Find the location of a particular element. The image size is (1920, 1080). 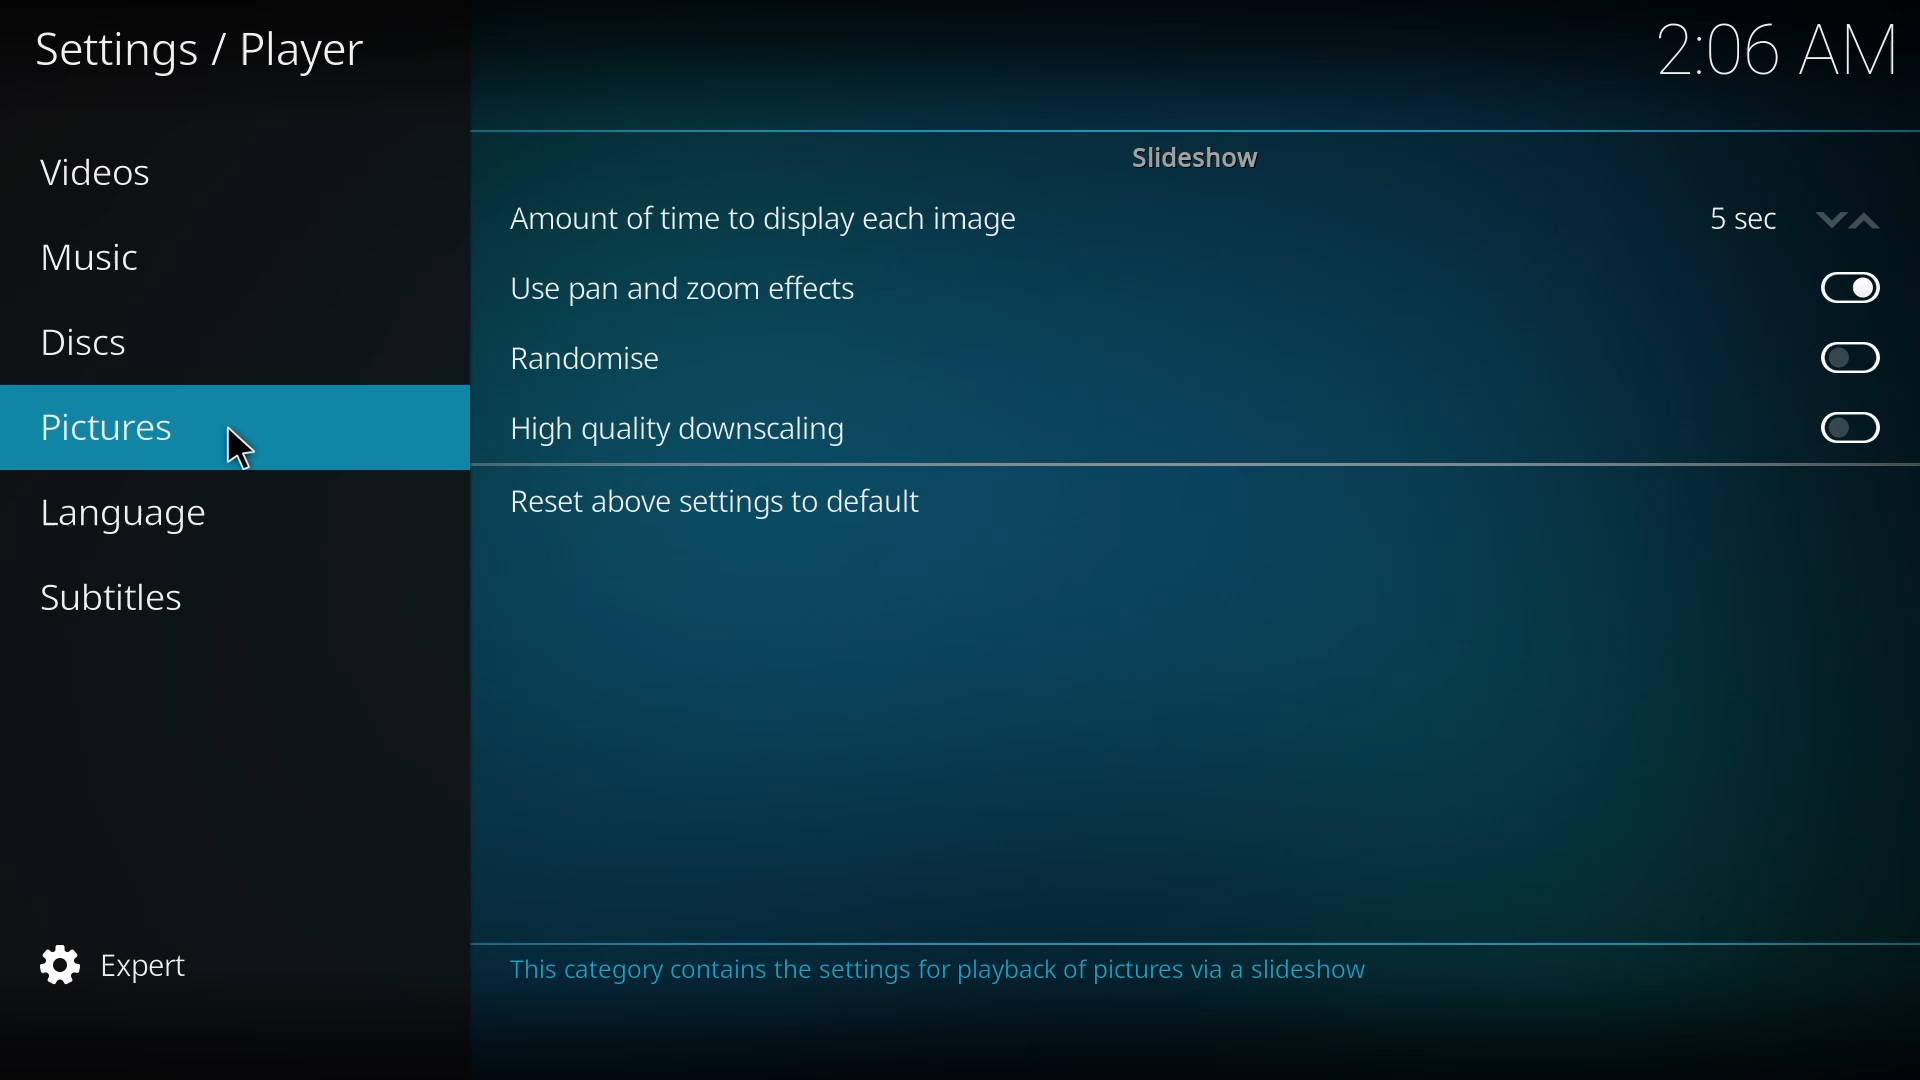

pictures is located at coordinates (105, 424).